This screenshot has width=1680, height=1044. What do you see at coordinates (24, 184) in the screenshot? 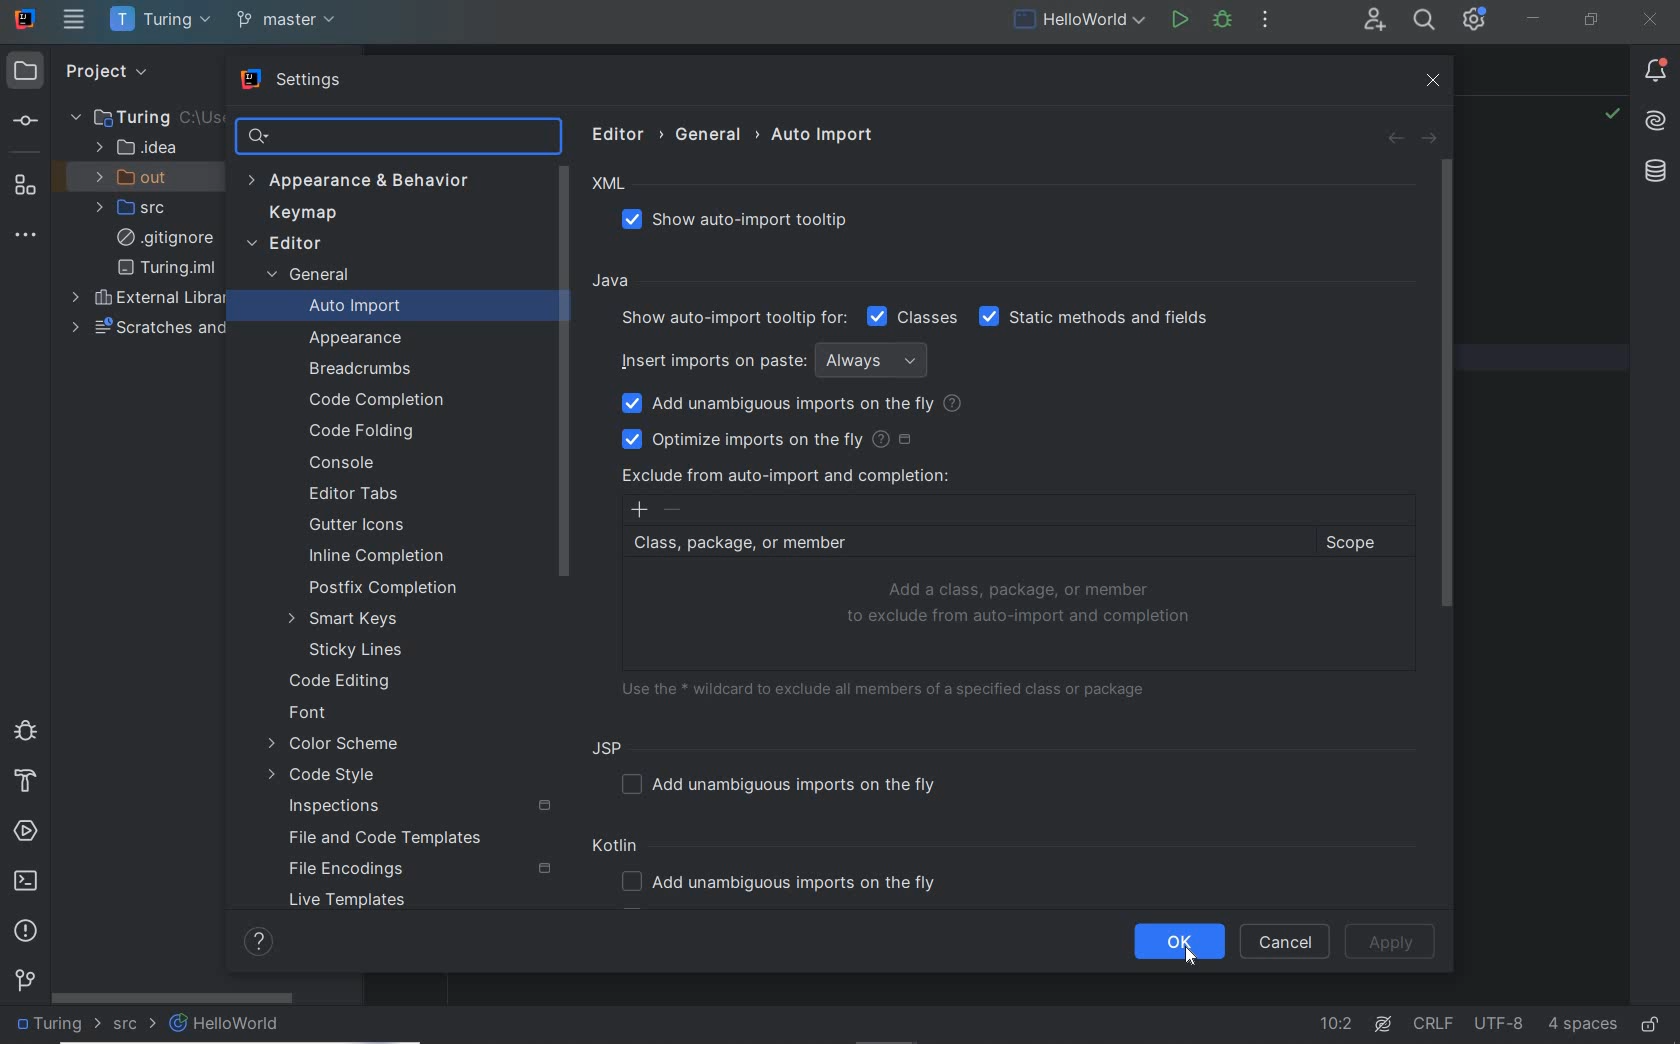
I see `structure` at bounding box center [24, 184].